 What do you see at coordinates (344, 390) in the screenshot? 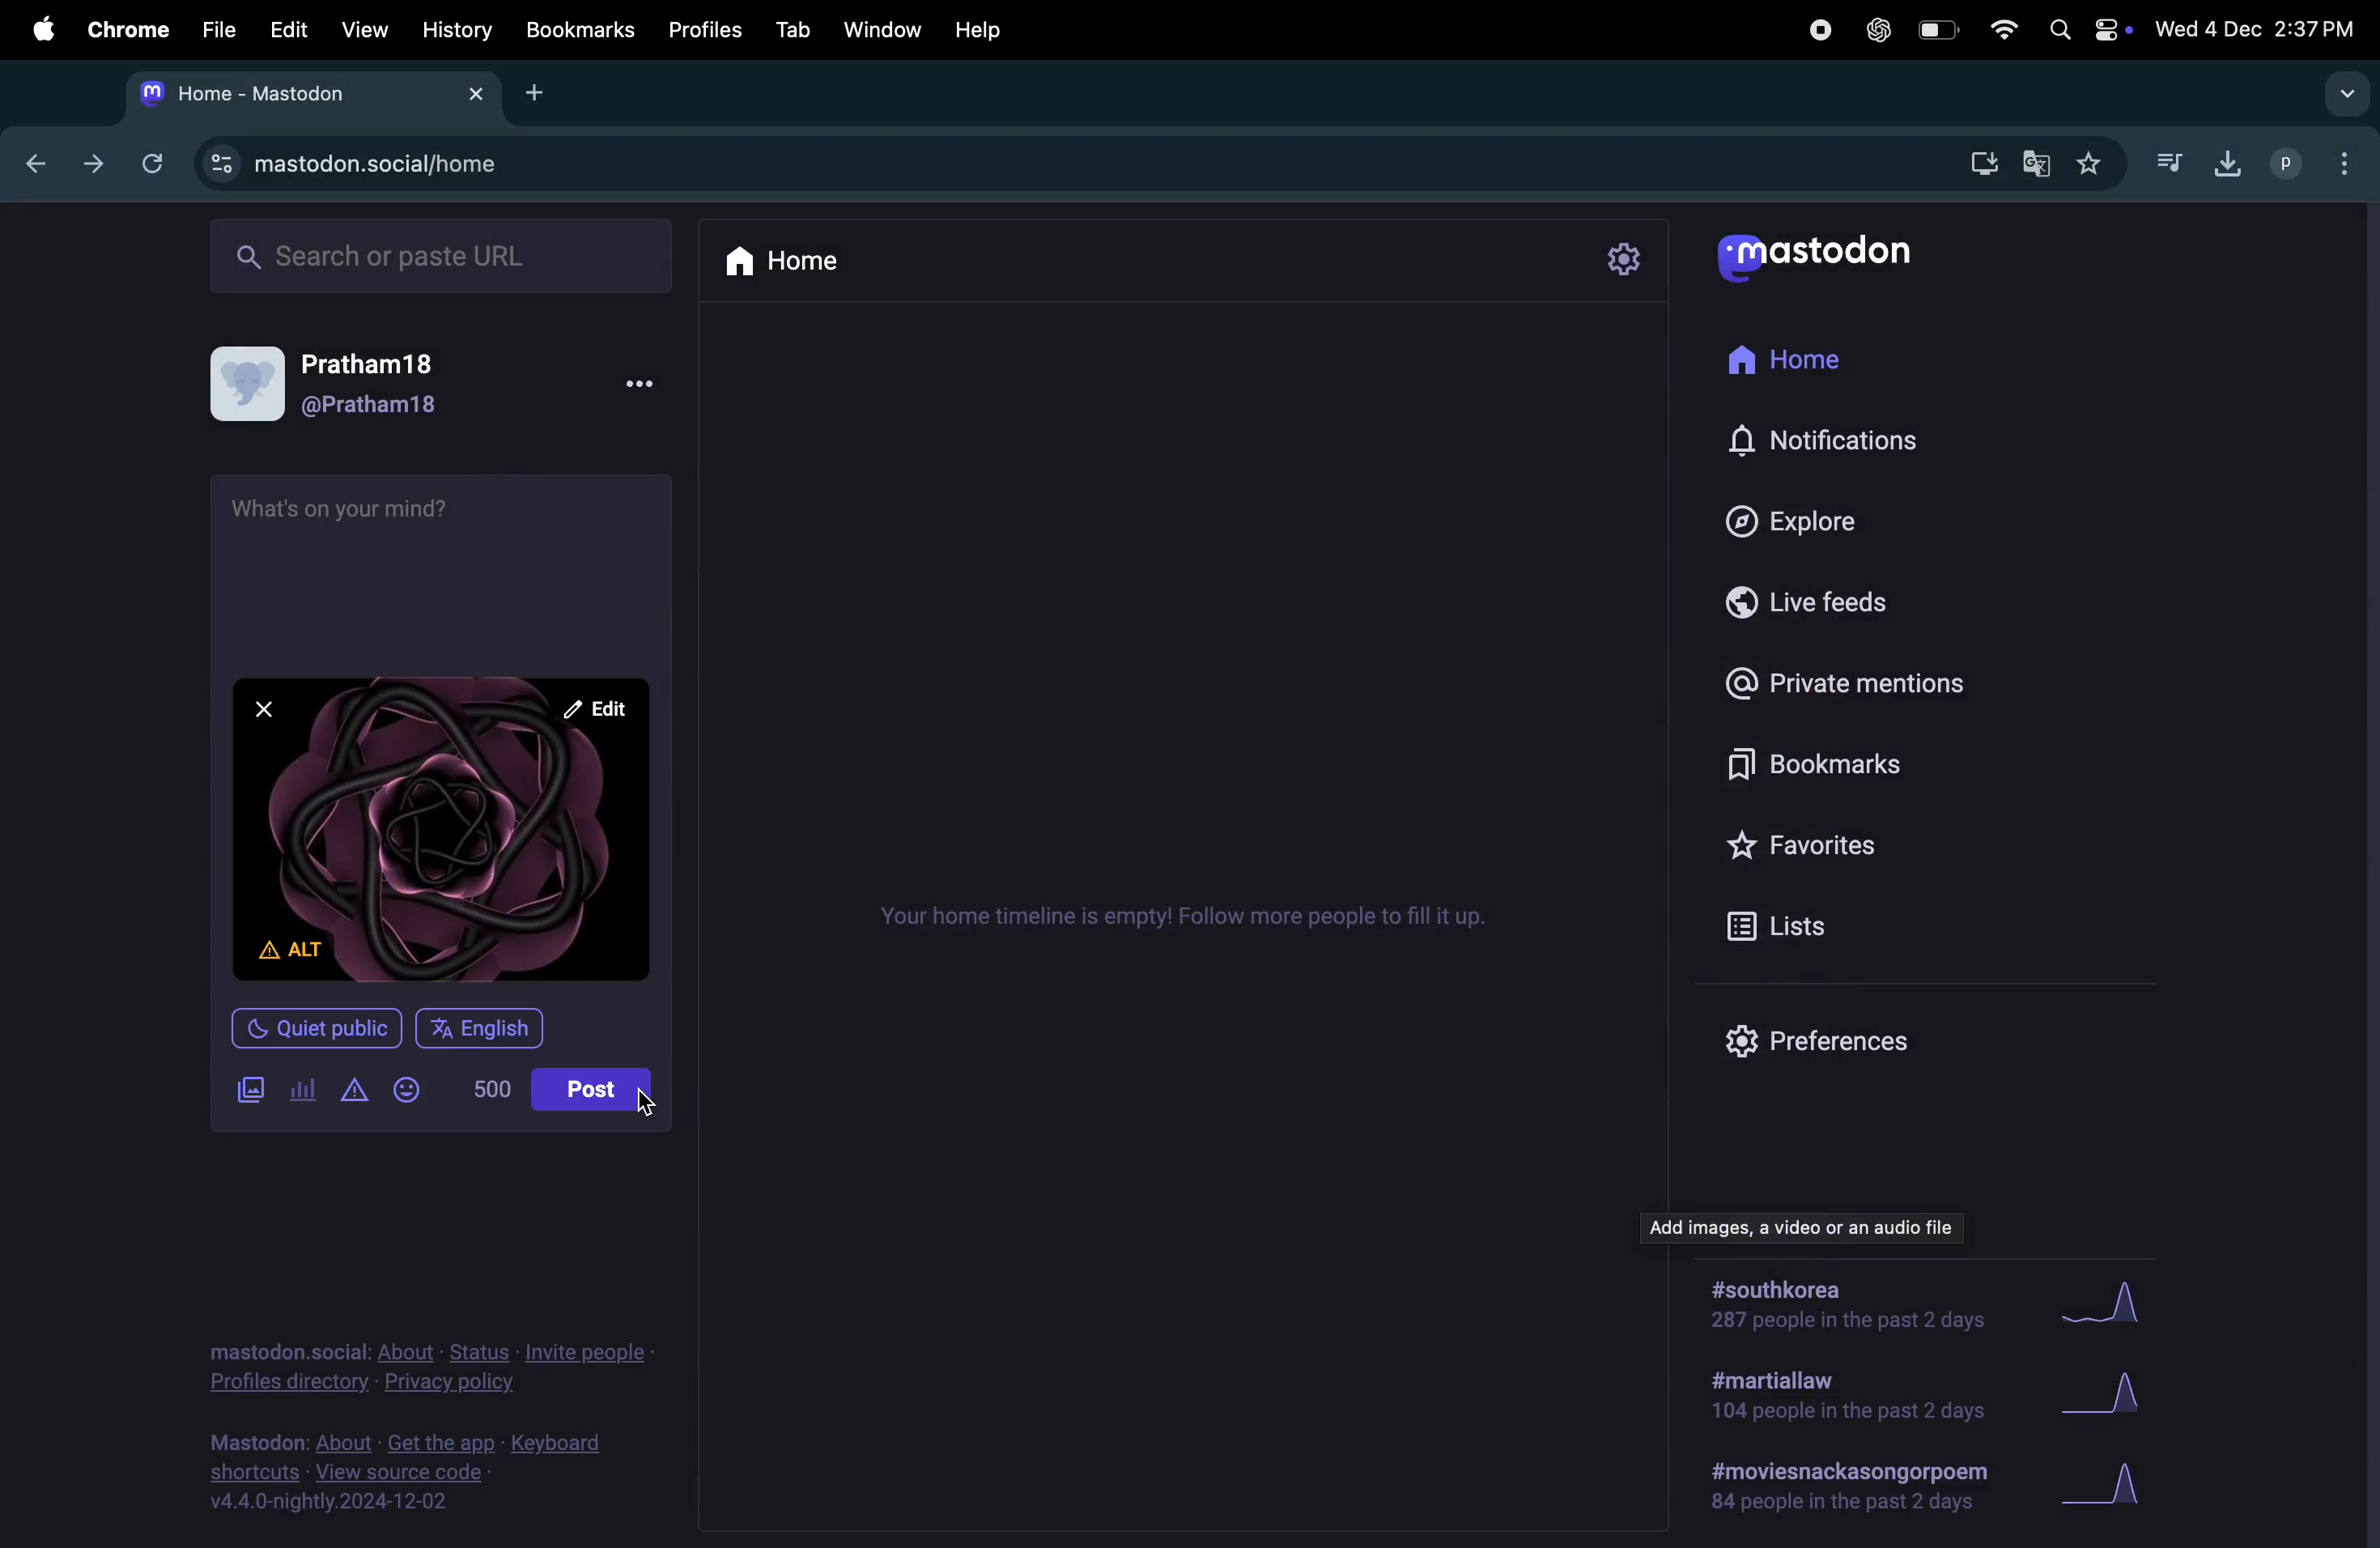
I see `pratham@18` at bounding box center [344, 390].